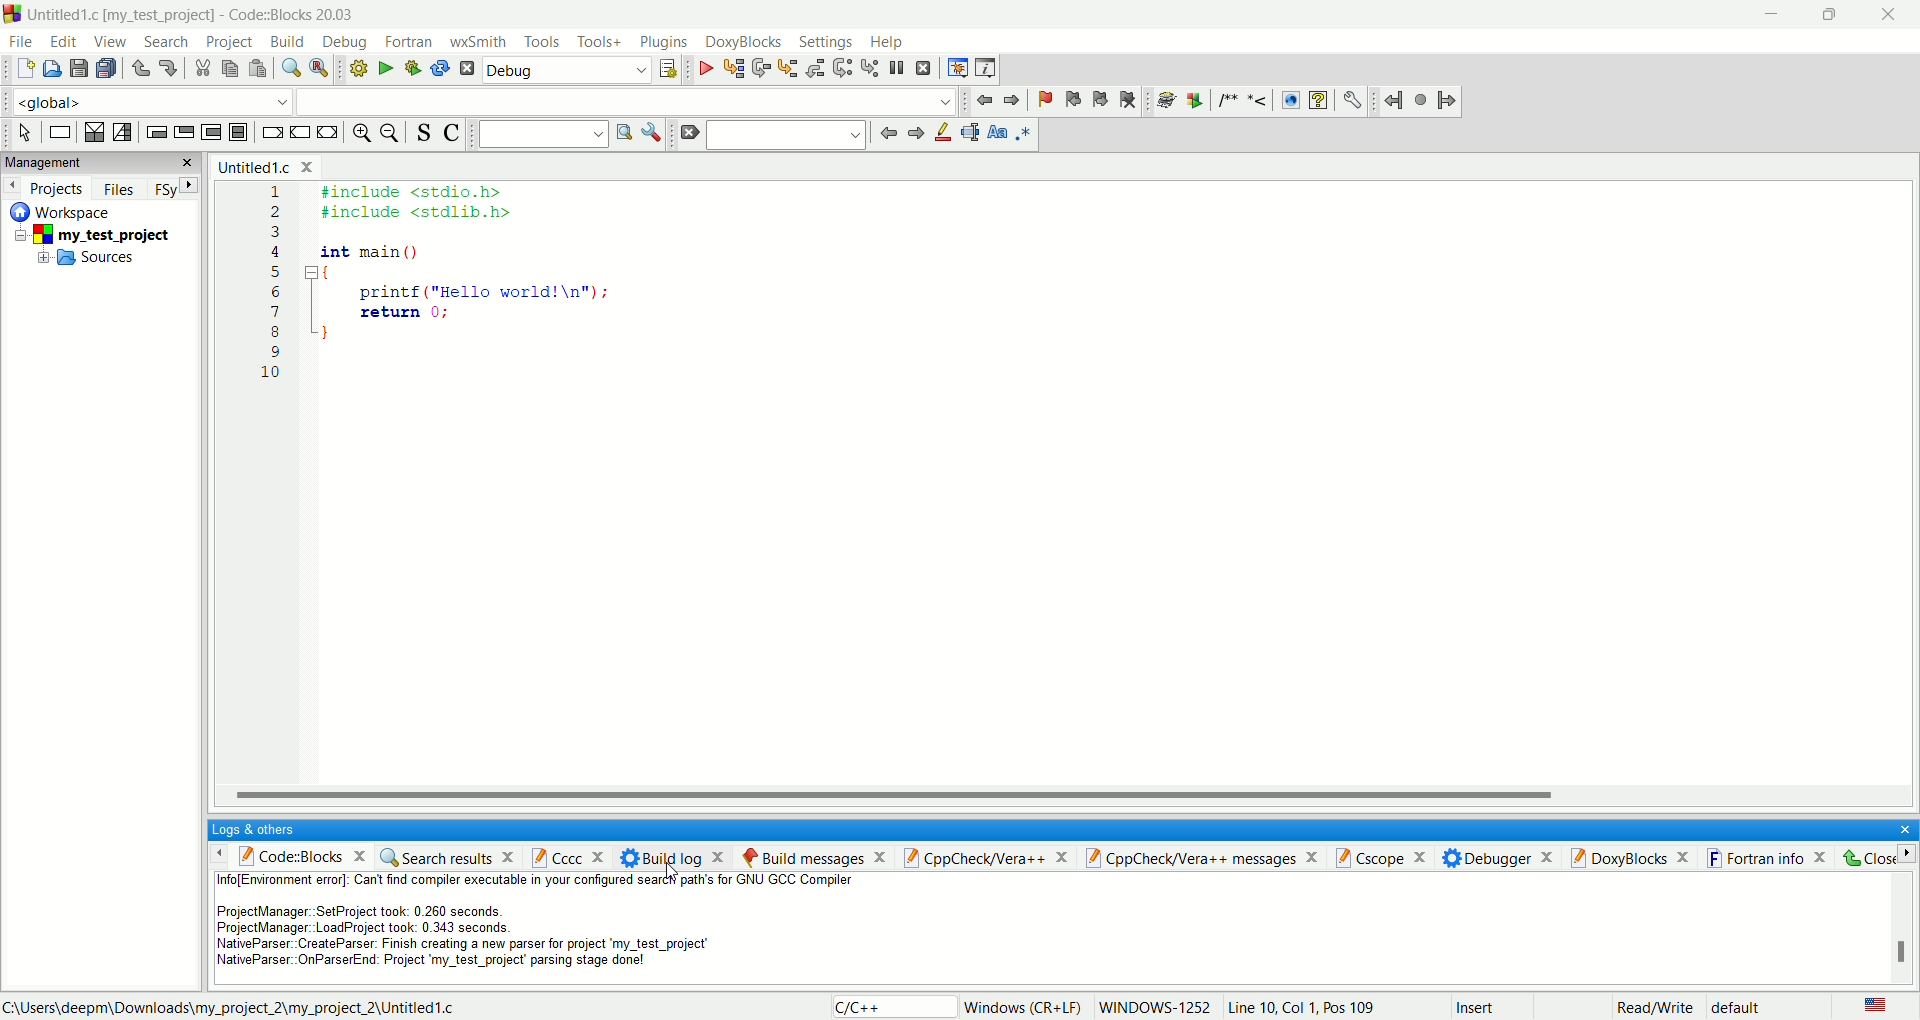  What do you see at coordinates (1773, 857) in the screenshot?
I see `fortran info` at bounding box center [1773, 857].